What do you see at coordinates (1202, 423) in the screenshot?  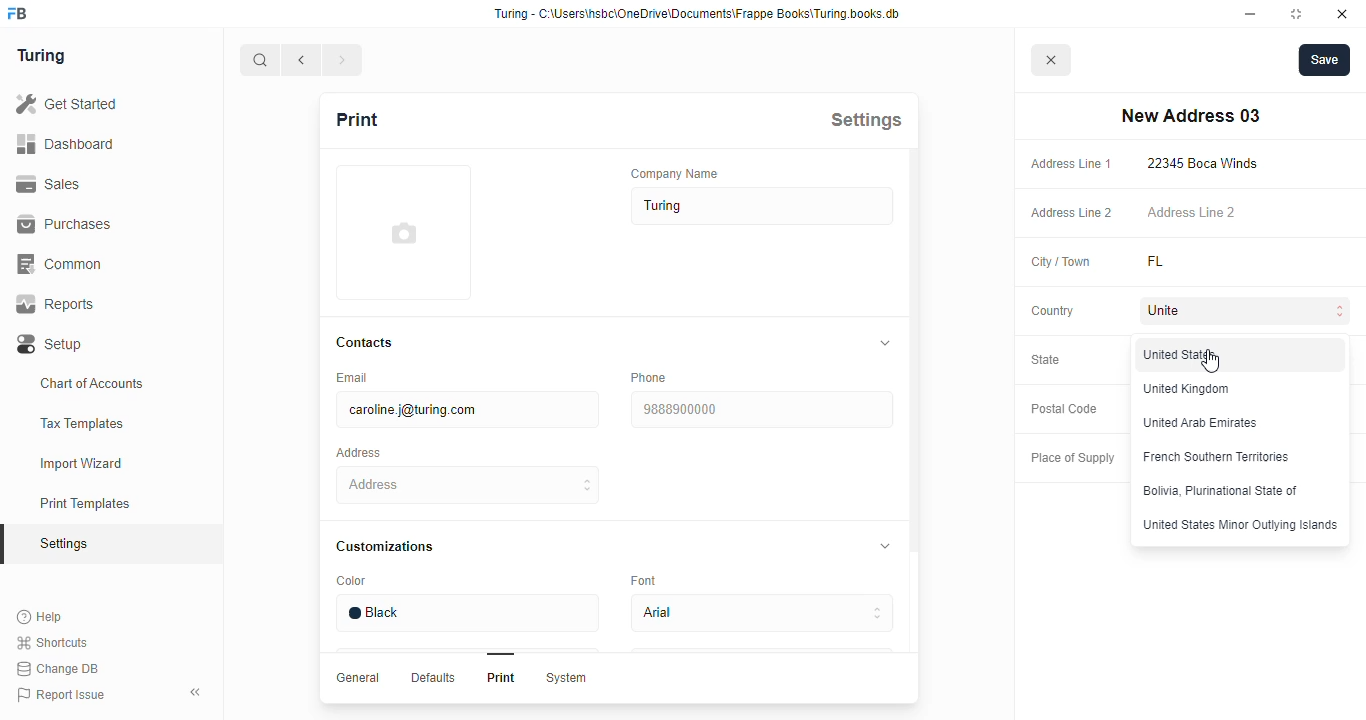 I see `united arab emirates` at bounding box center [1202, 423].